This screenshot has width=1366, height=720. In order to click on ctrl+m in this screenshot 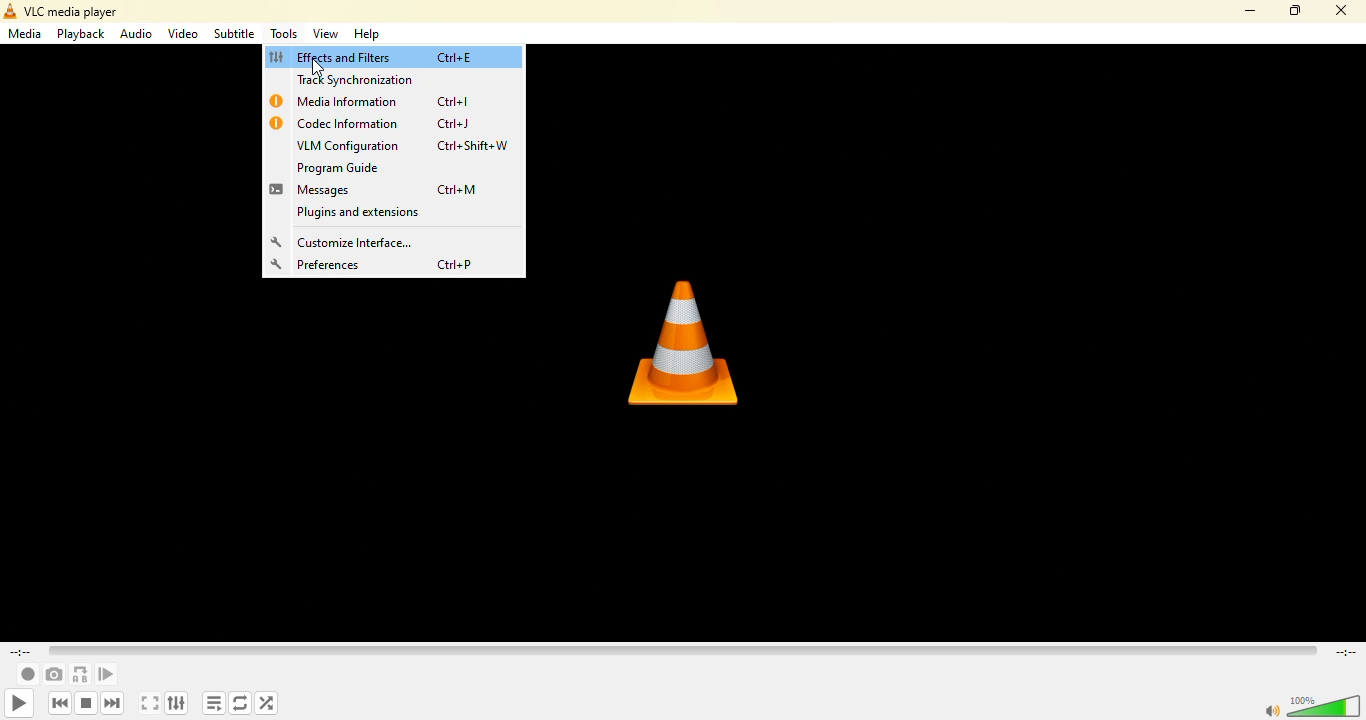, I will do `click(461, 191)`.